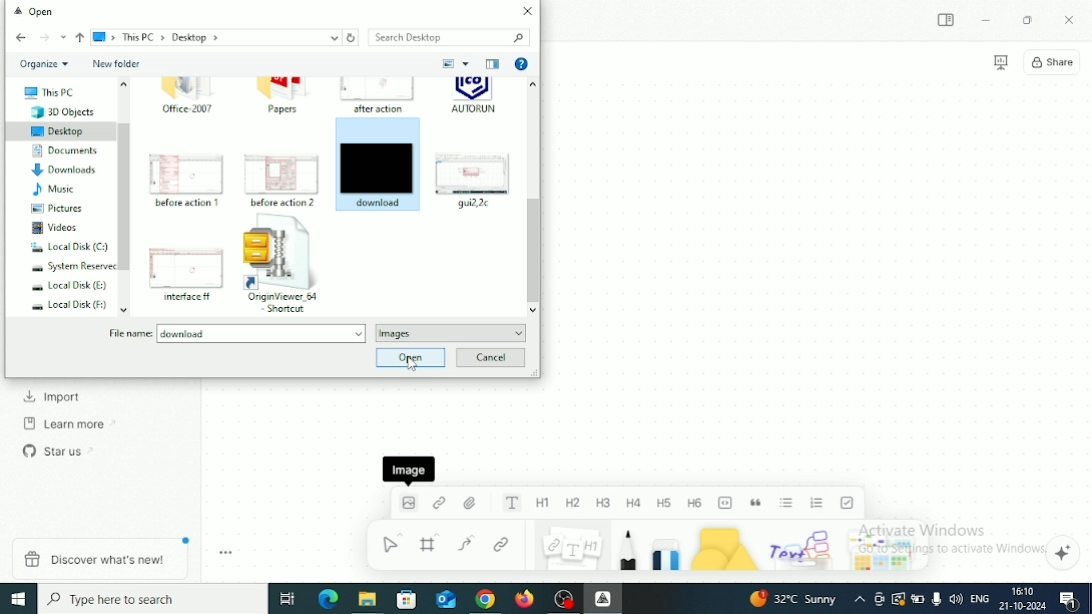 This screenshot has height=614, width=1092. I want to click on Learn more, so click(71, 423).